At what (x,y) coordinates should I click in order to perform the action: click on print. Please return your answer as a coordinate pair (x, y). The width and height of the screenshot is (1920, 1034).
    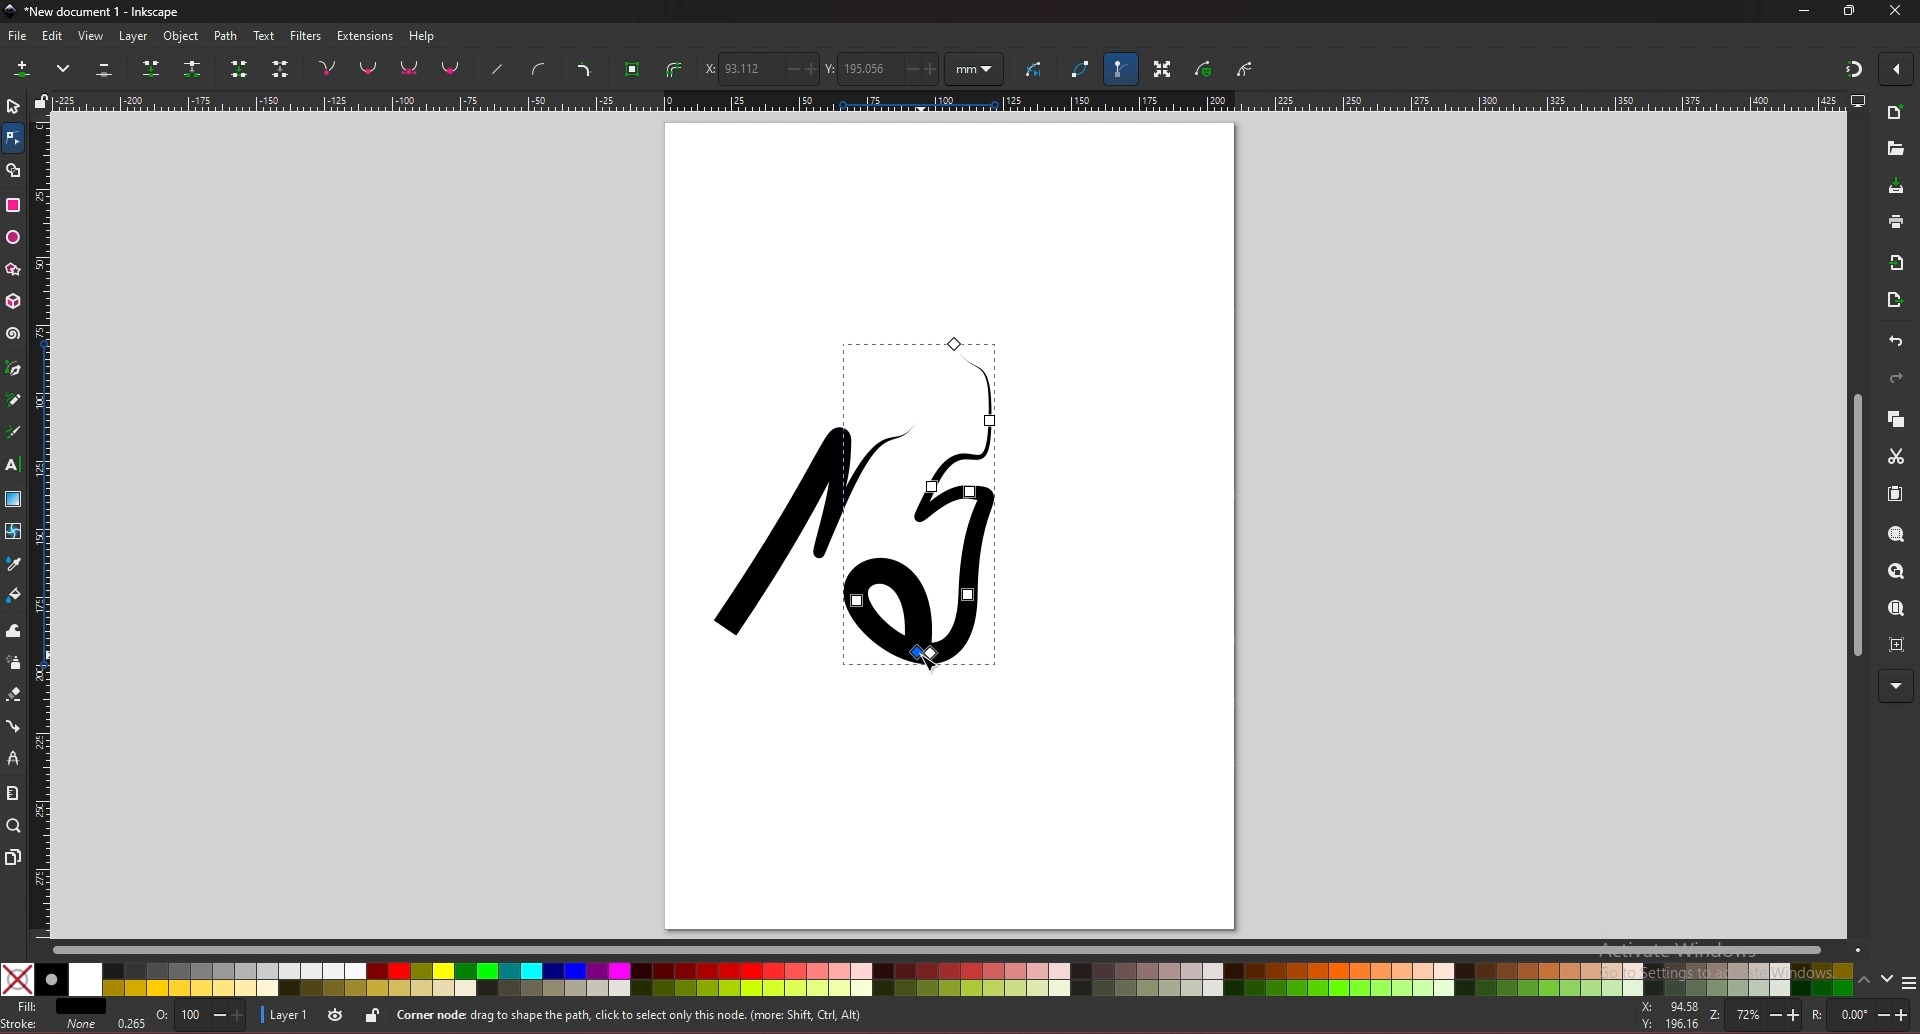
    Looking at the image, I should click on (1897, 222).